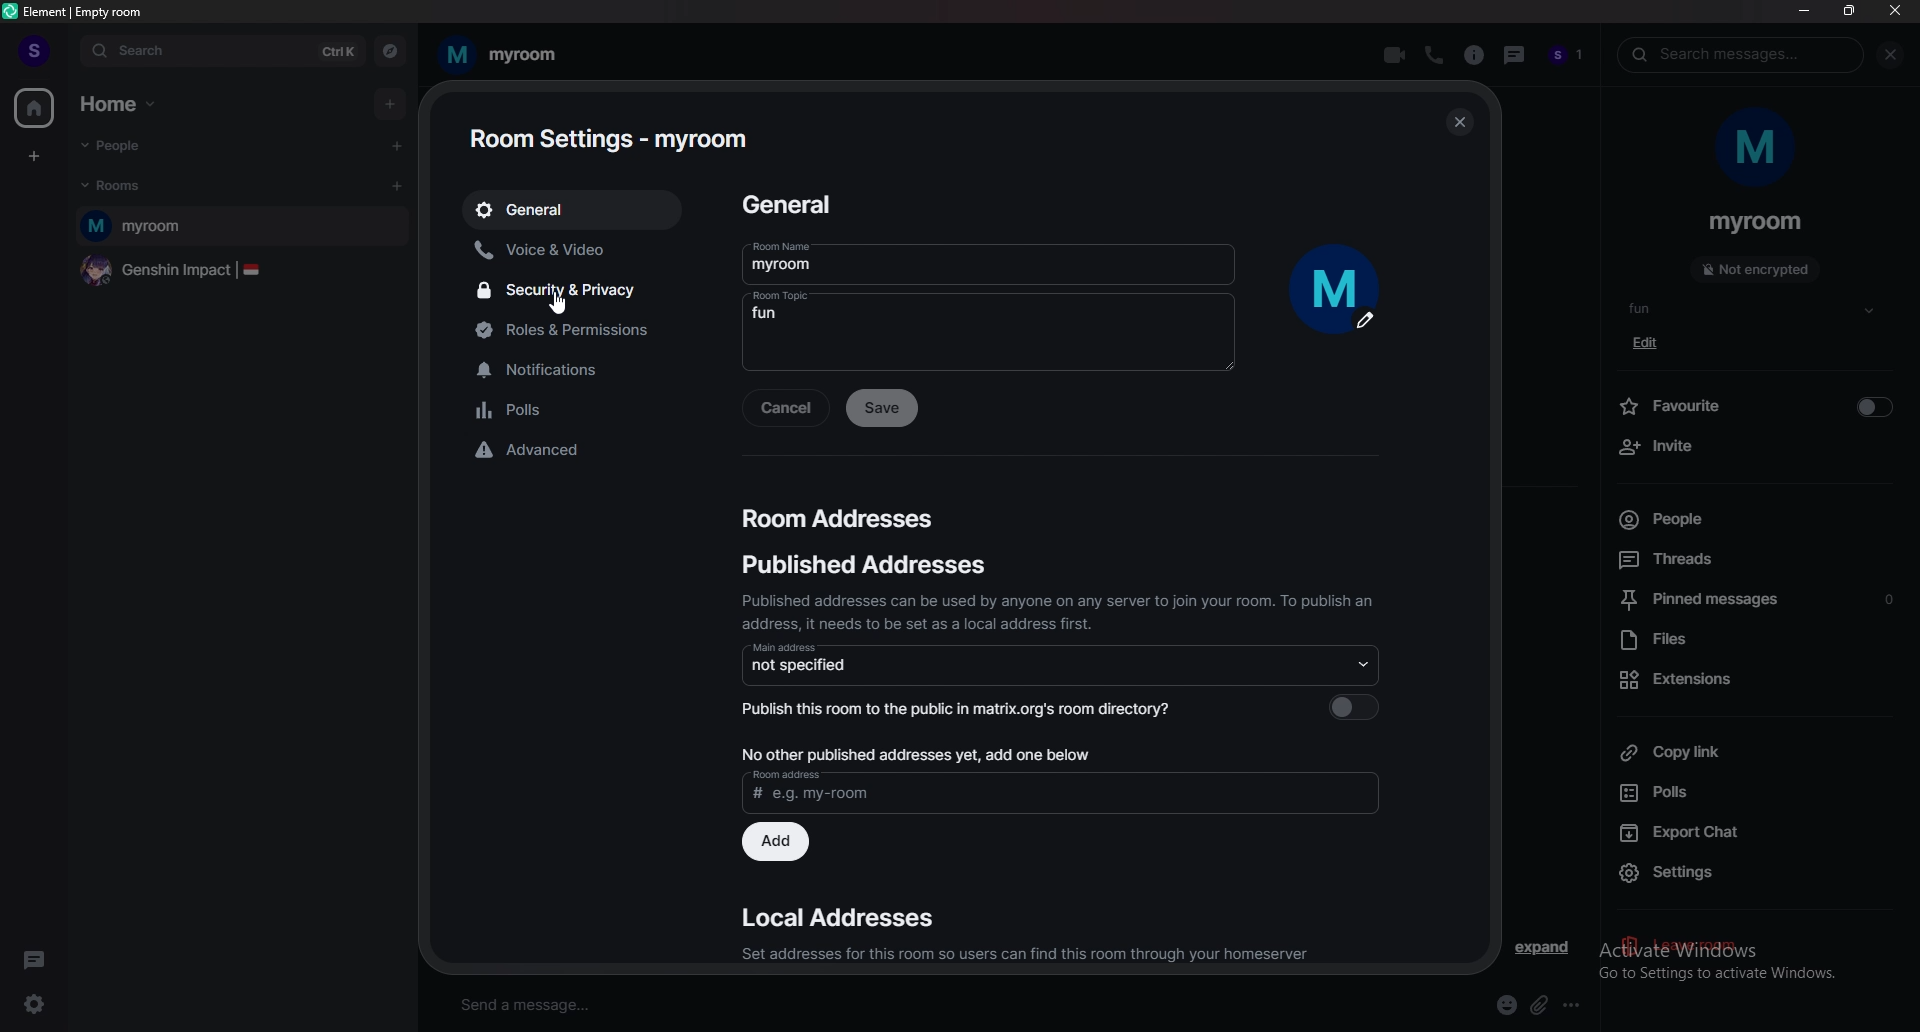 This screenshot has height=1032, width=1920. Describe the element at coordinates (390, 51) in the screenshot. I see `explore rooms` at that location.